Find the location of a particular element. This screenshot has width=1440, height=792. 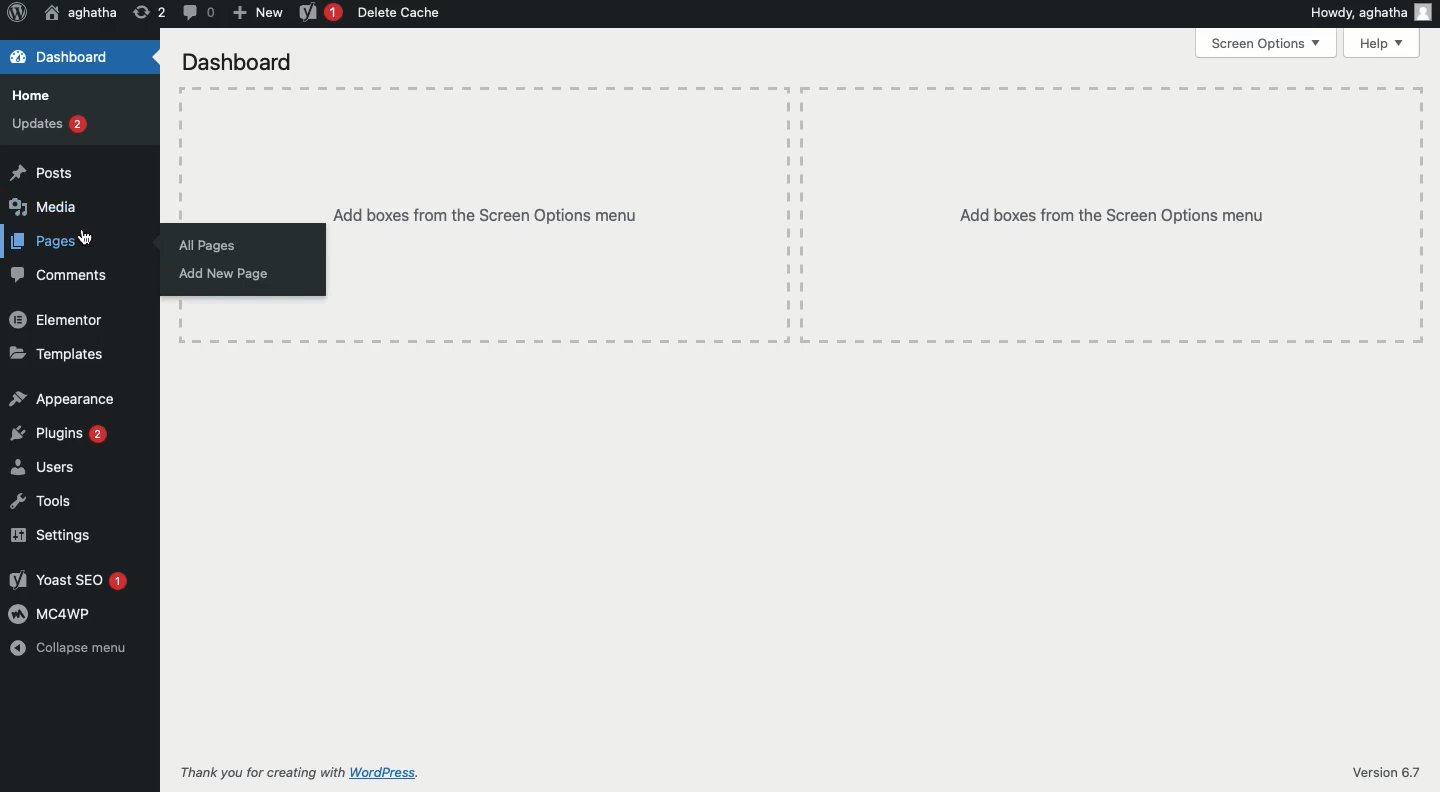

Comment is located at coordinates (197, 12).